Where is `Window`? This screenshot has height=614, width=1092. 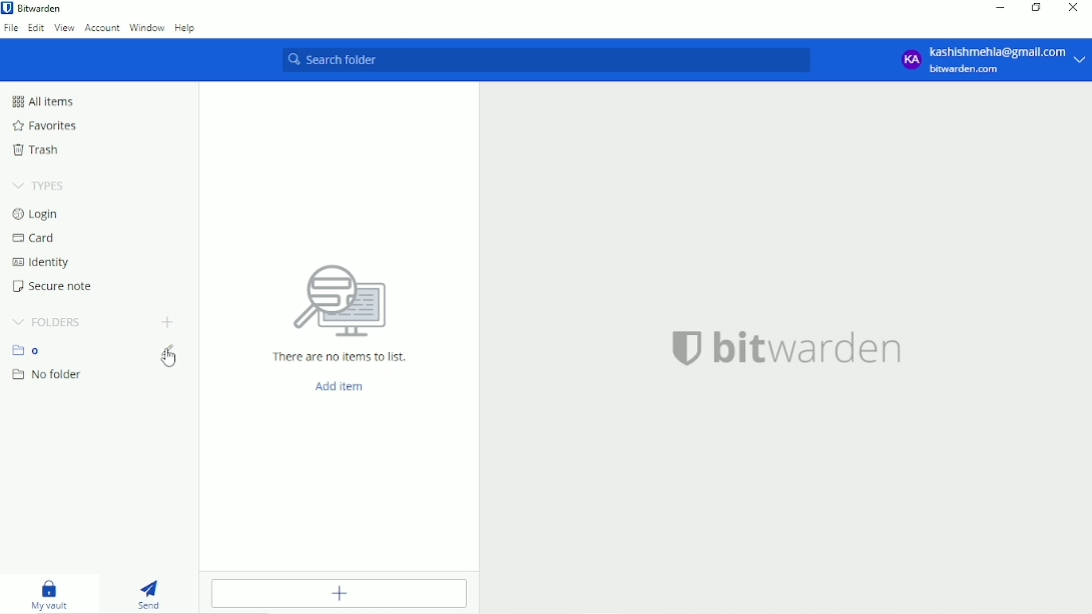
Window is located at coordinates (147, 28).